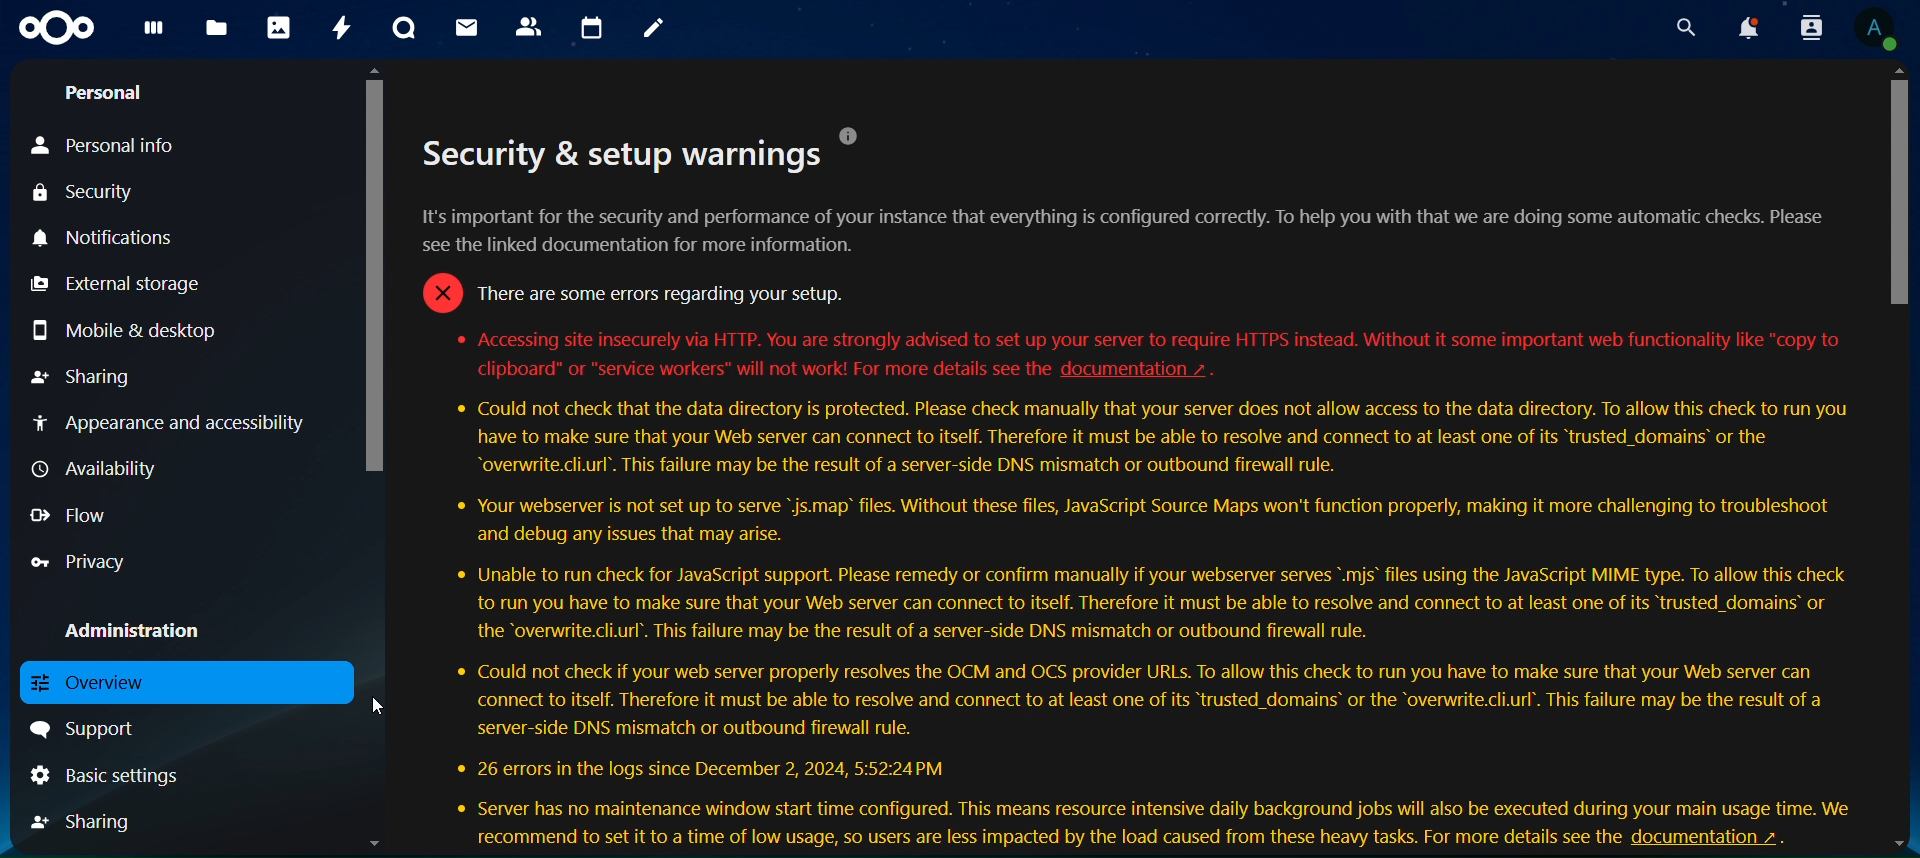 The image size is (1920, 858). I want to click on icon, so click(56, 26).